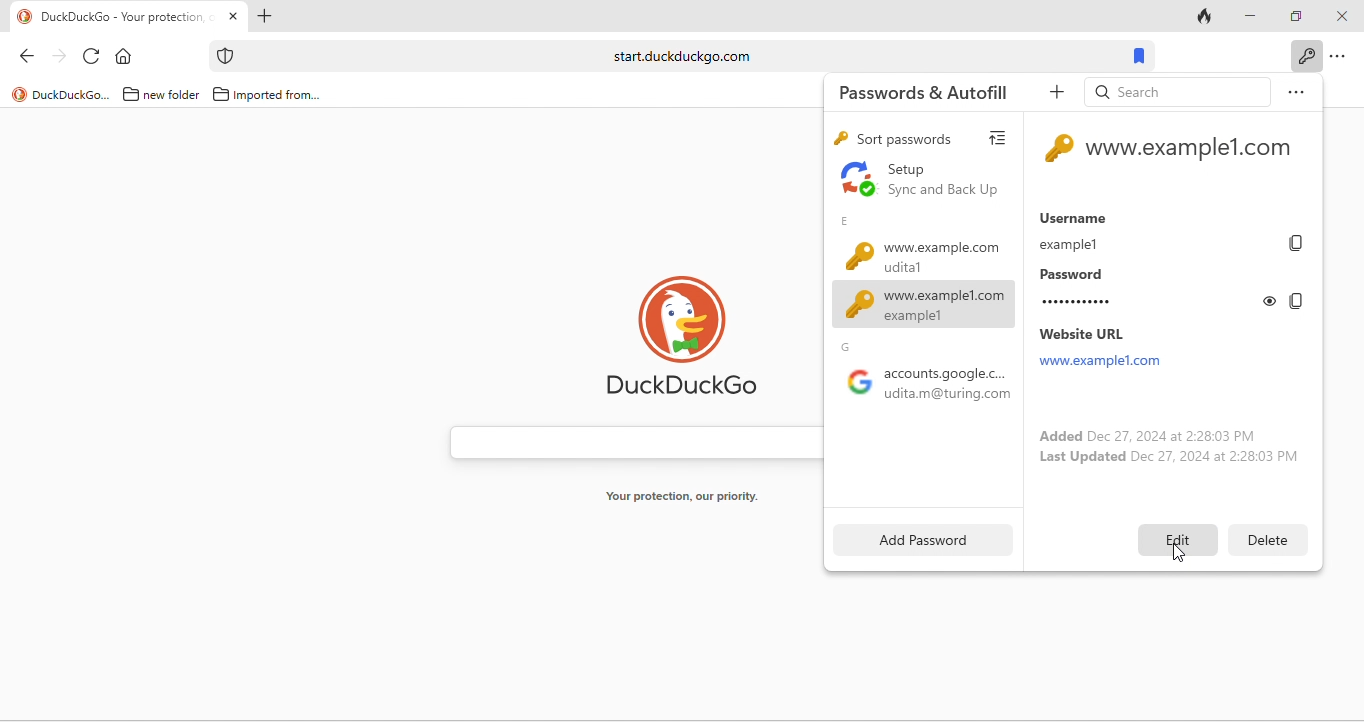  I want to click on track tab, so click(1206, 15).